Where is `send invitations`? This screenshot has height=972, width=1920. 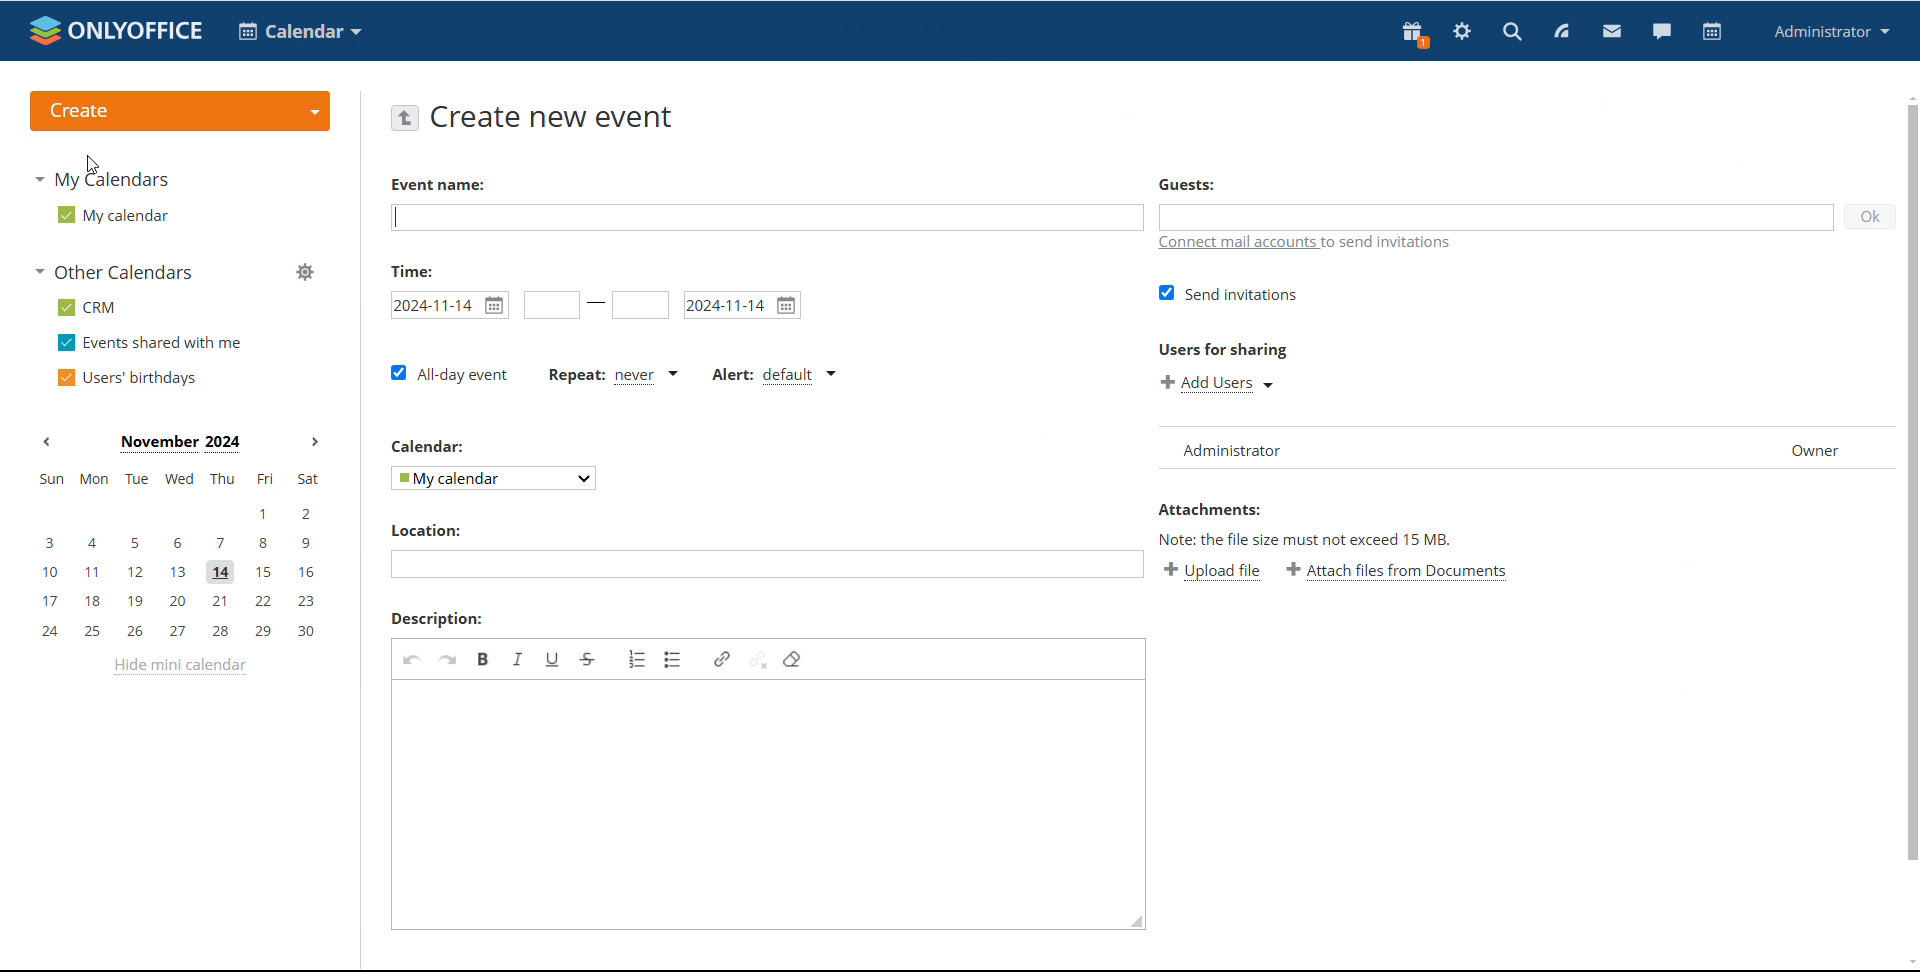
send invitations is located at coordinates (1229, 293).